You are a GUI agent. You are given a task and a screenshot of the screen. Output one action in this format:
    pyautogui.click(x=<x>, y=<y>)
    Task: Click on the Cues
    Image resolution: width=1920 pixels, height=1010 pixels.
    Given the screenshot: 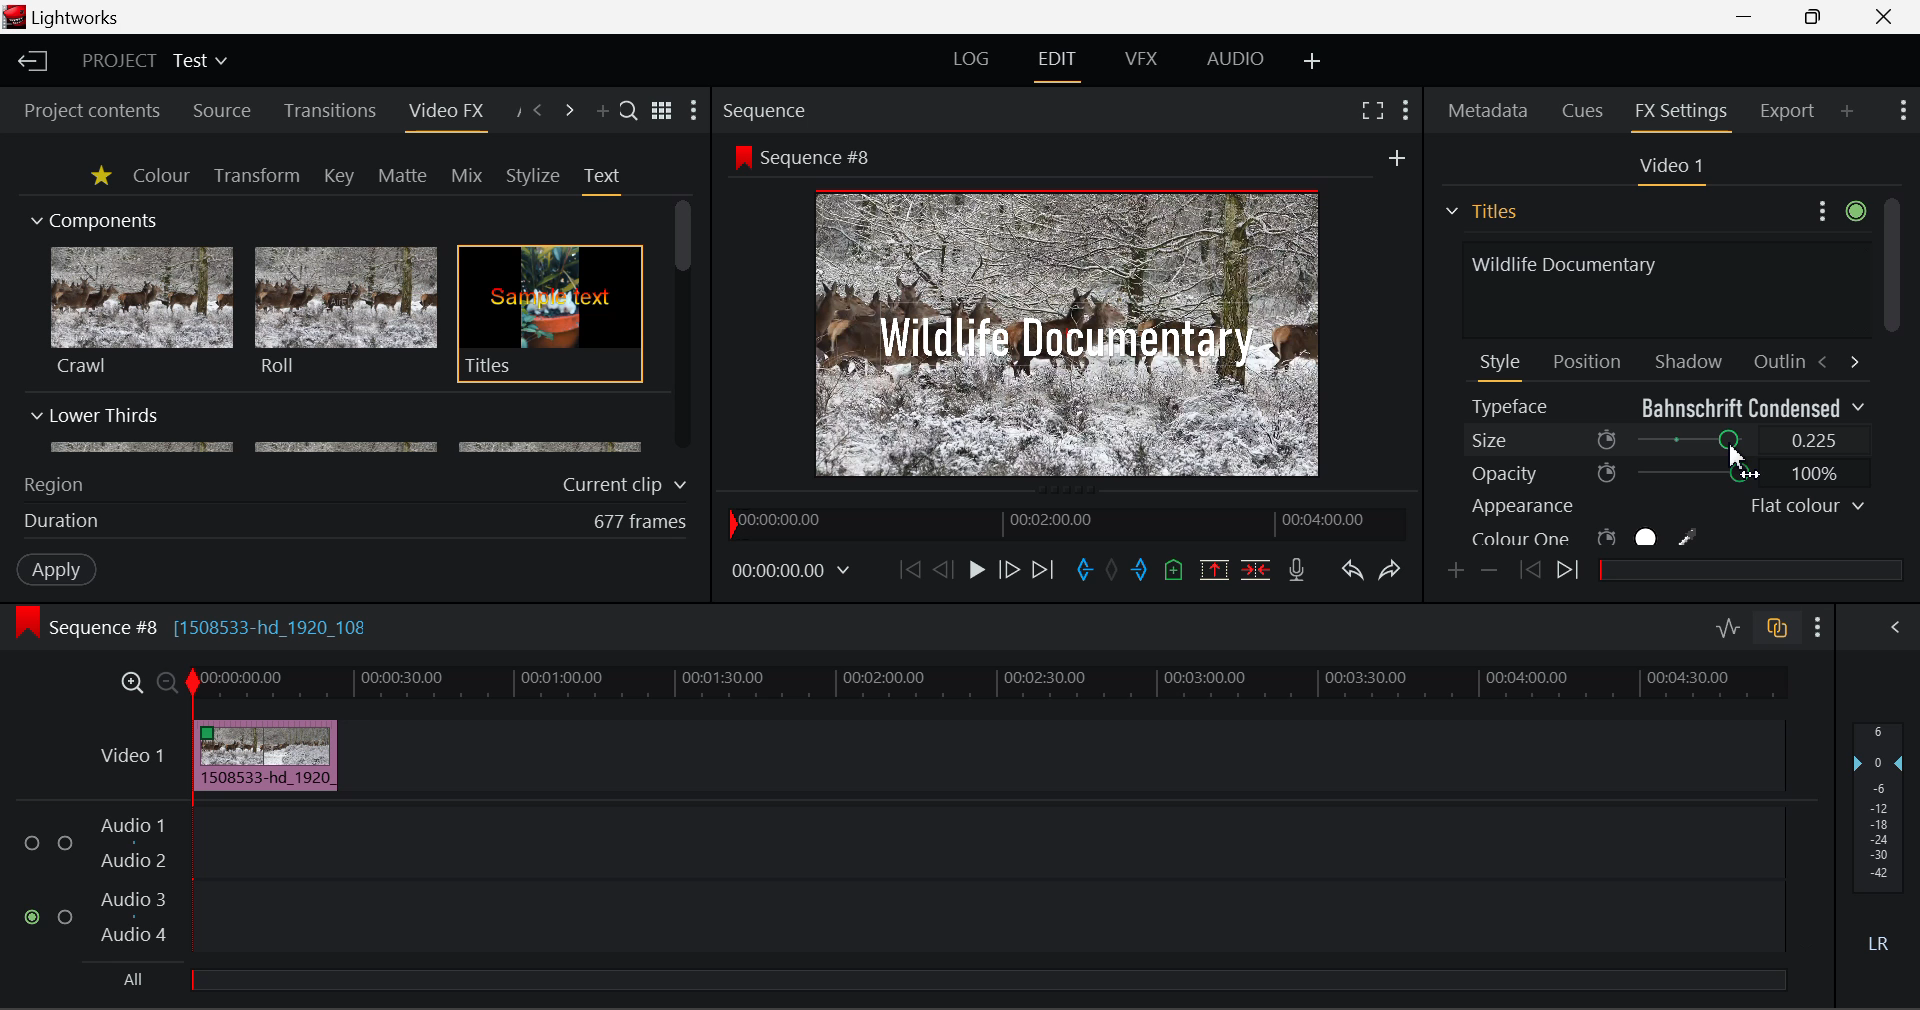 What is the action you would take?
    pyautogui.click(x=1585, y=111)
    